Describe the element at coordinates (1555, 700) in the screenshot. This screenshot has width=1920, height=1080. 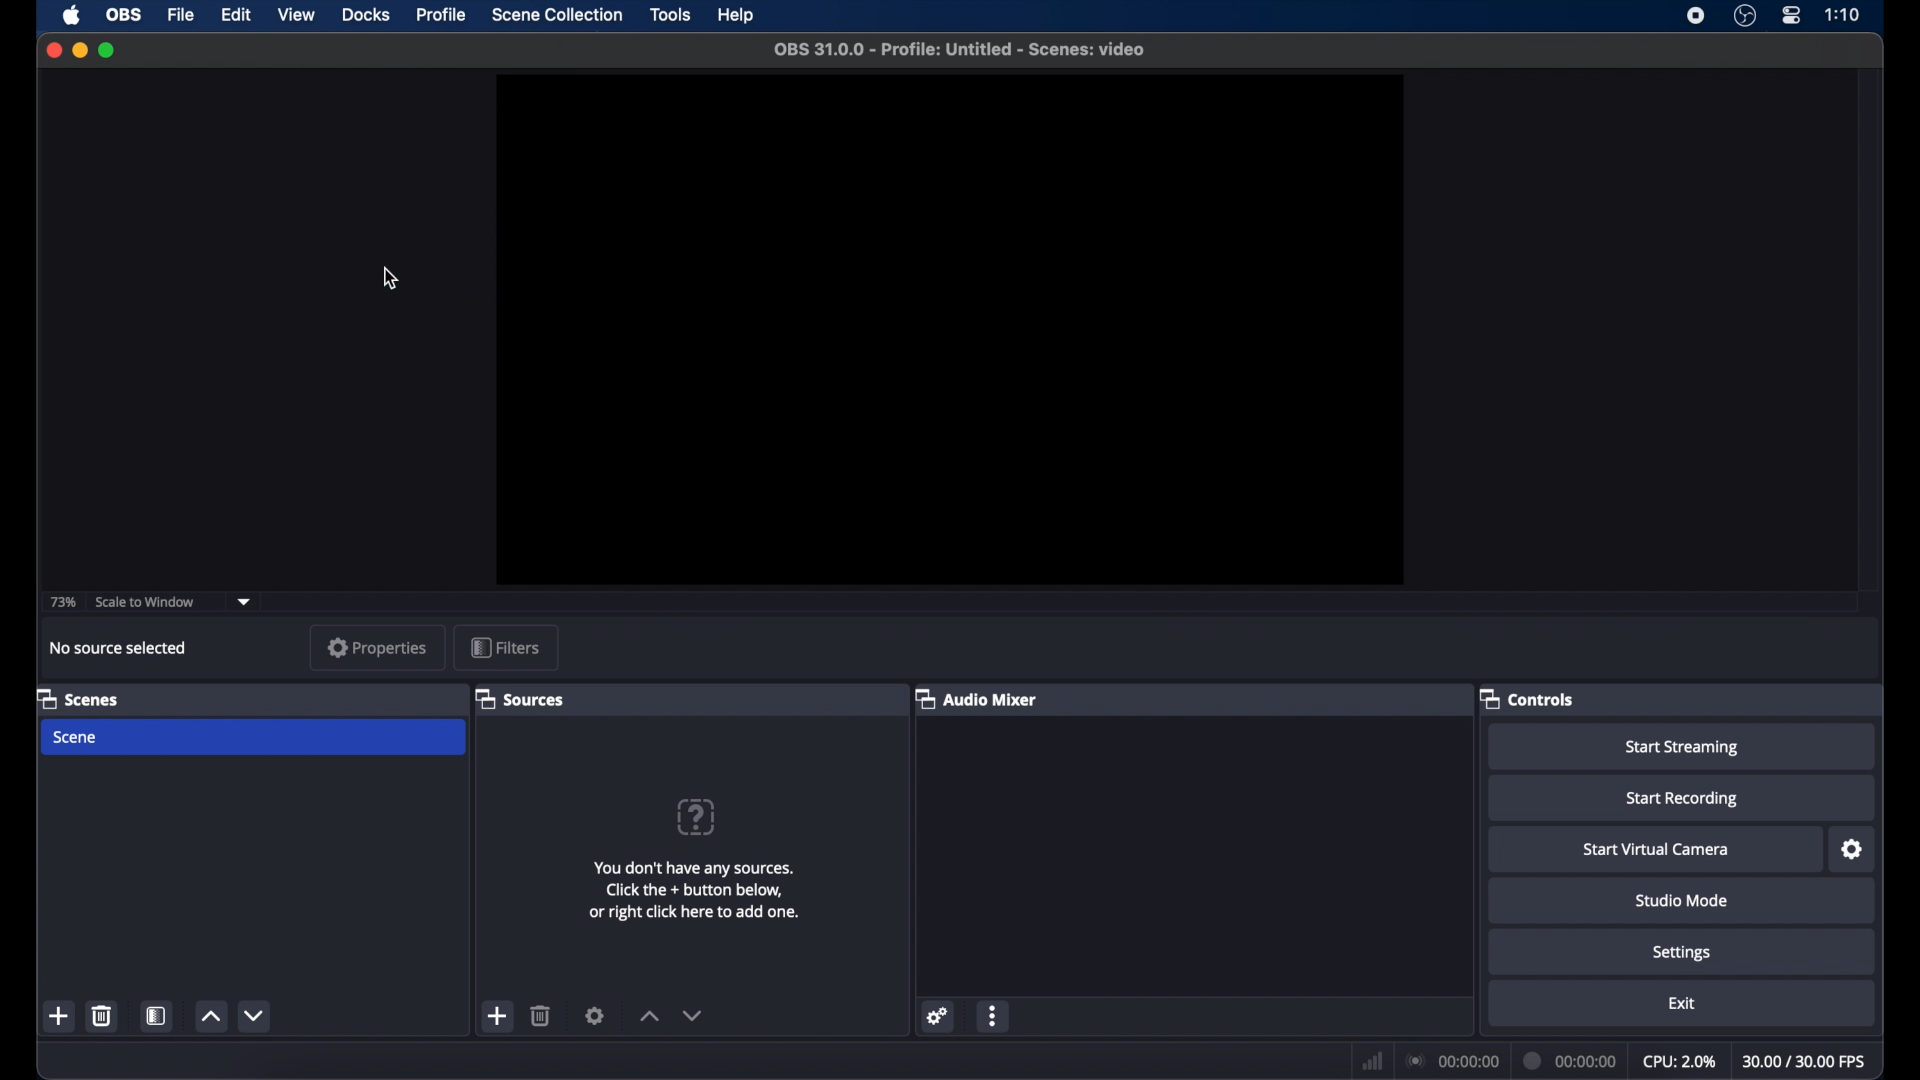
I see `controls` at that location.